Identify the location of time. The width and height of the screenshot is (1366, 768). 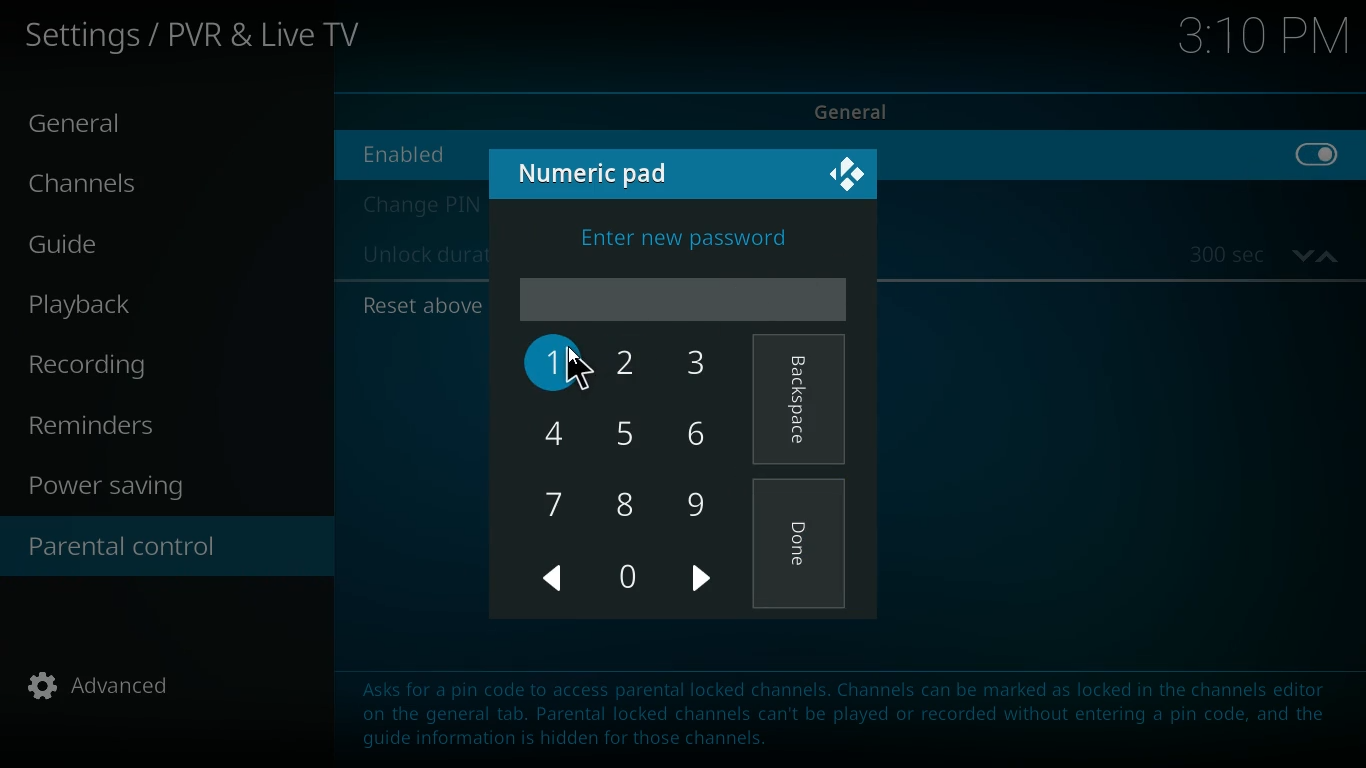
(1263, 40).